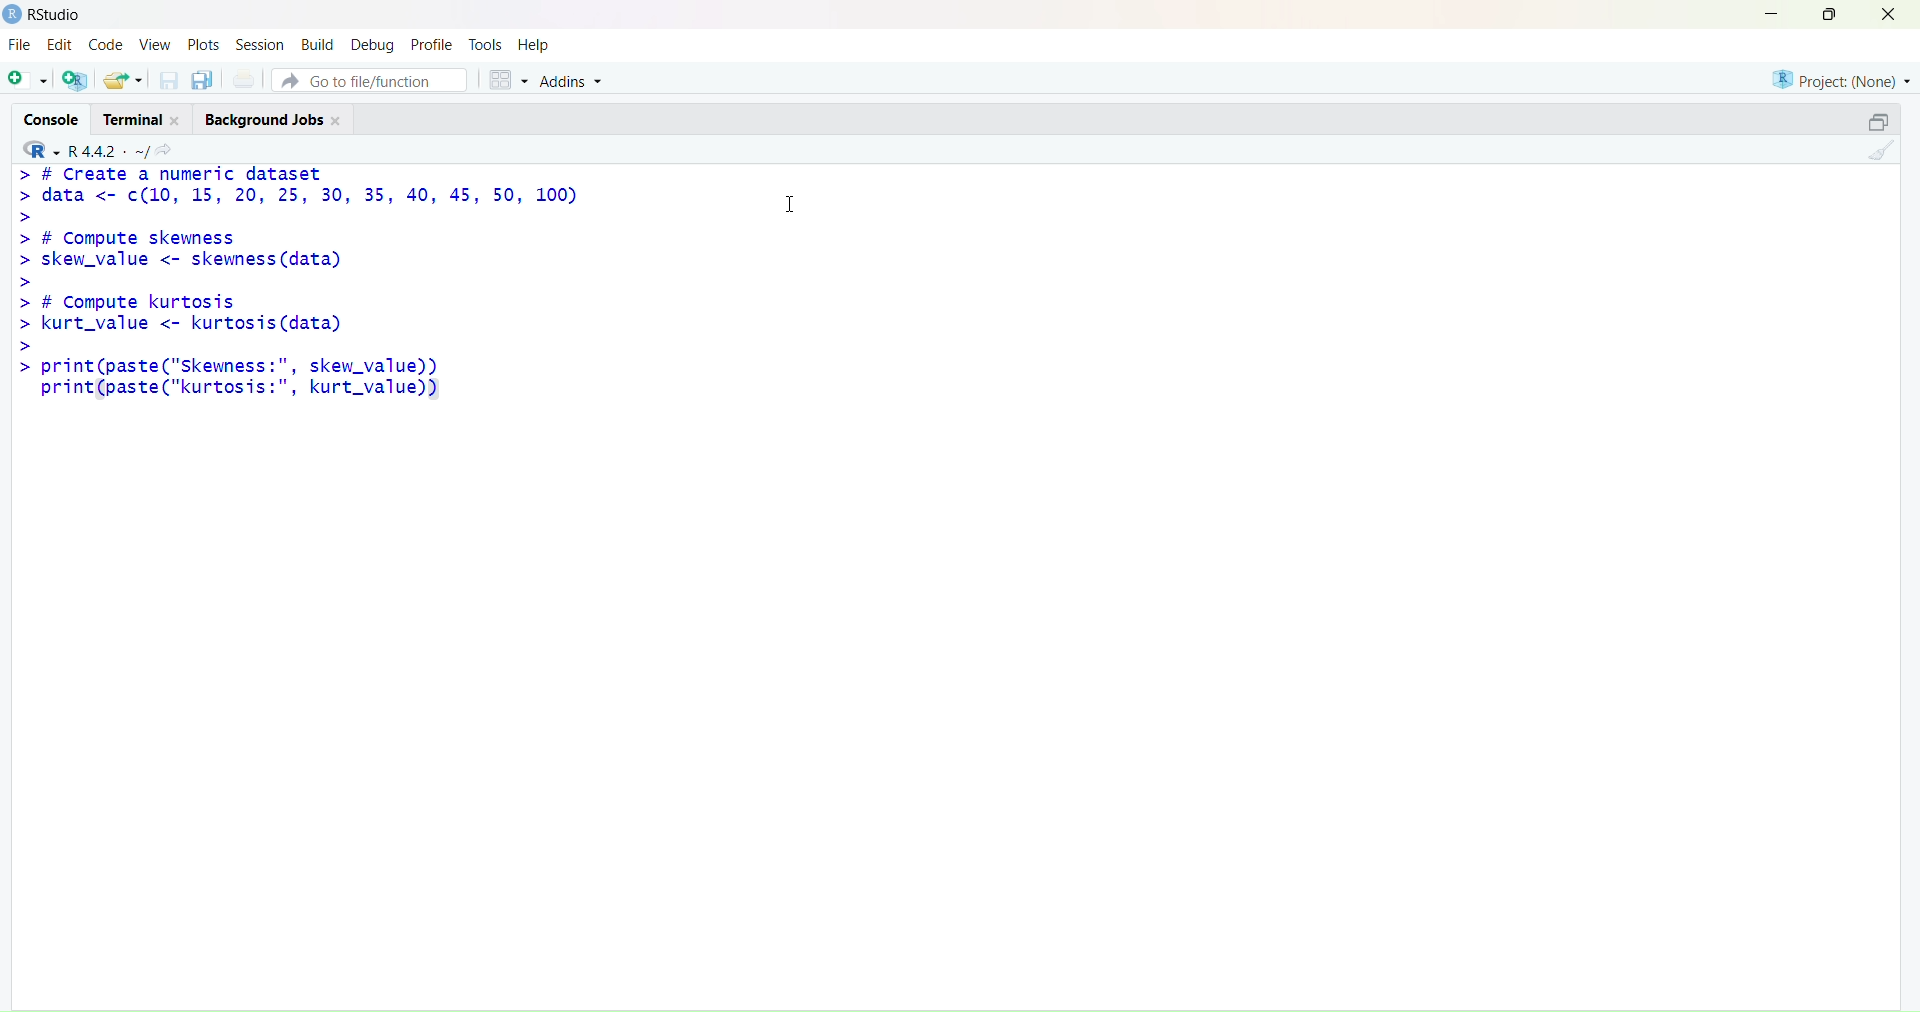 Image resolution: width=1920 pixels, height=1012 pixels. Describe the element at coordinates (1829, 17) in the screenshot. I see `Maximize` at that location.